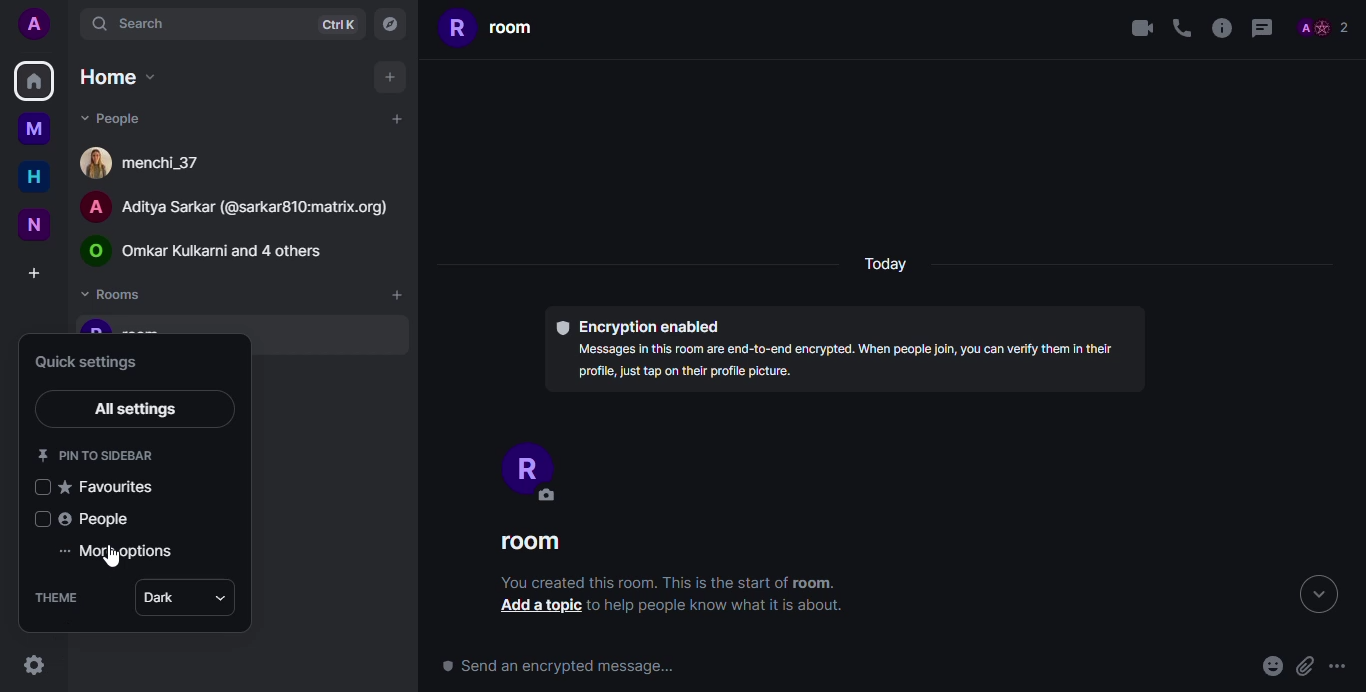  Describe the element at coordinates (98, 453) in the screenshot. I see `pin to sidebar` at that location.